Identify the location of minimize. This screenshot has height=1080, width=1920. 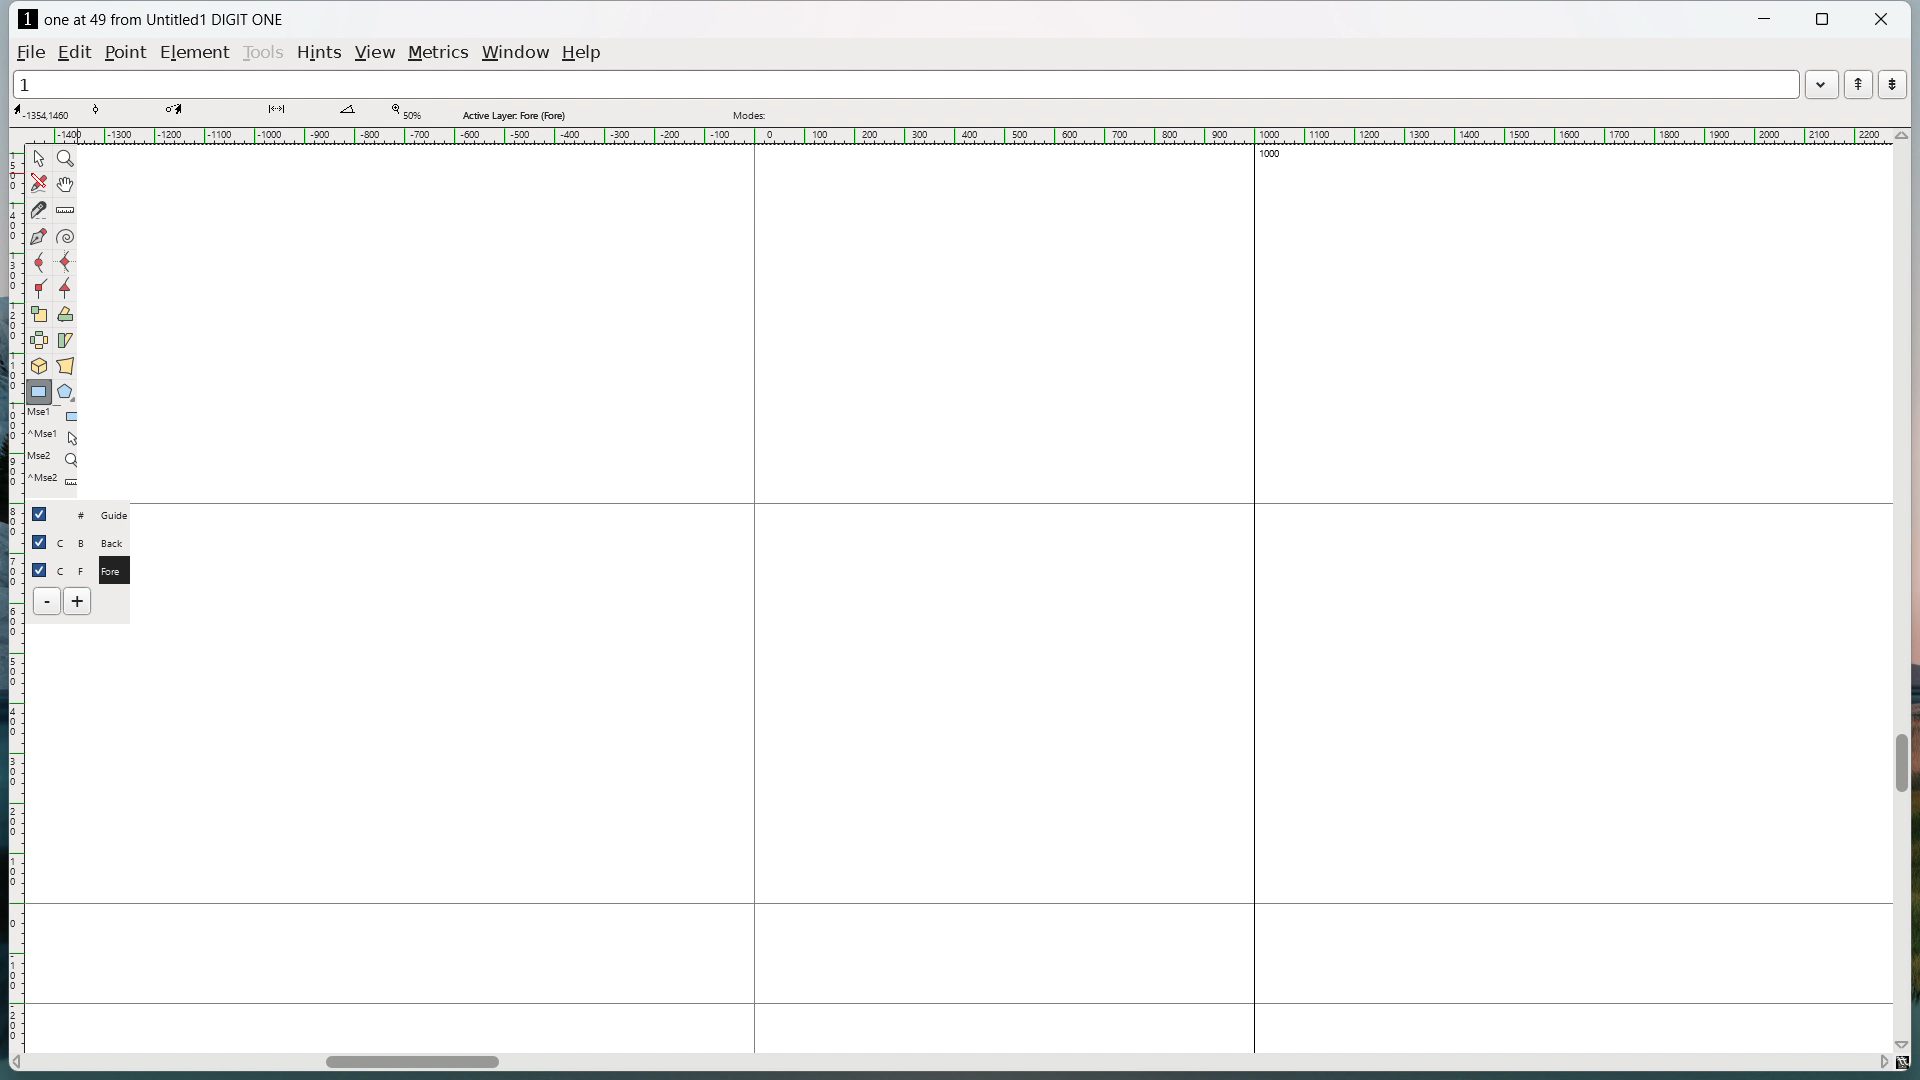
(1767, 21).